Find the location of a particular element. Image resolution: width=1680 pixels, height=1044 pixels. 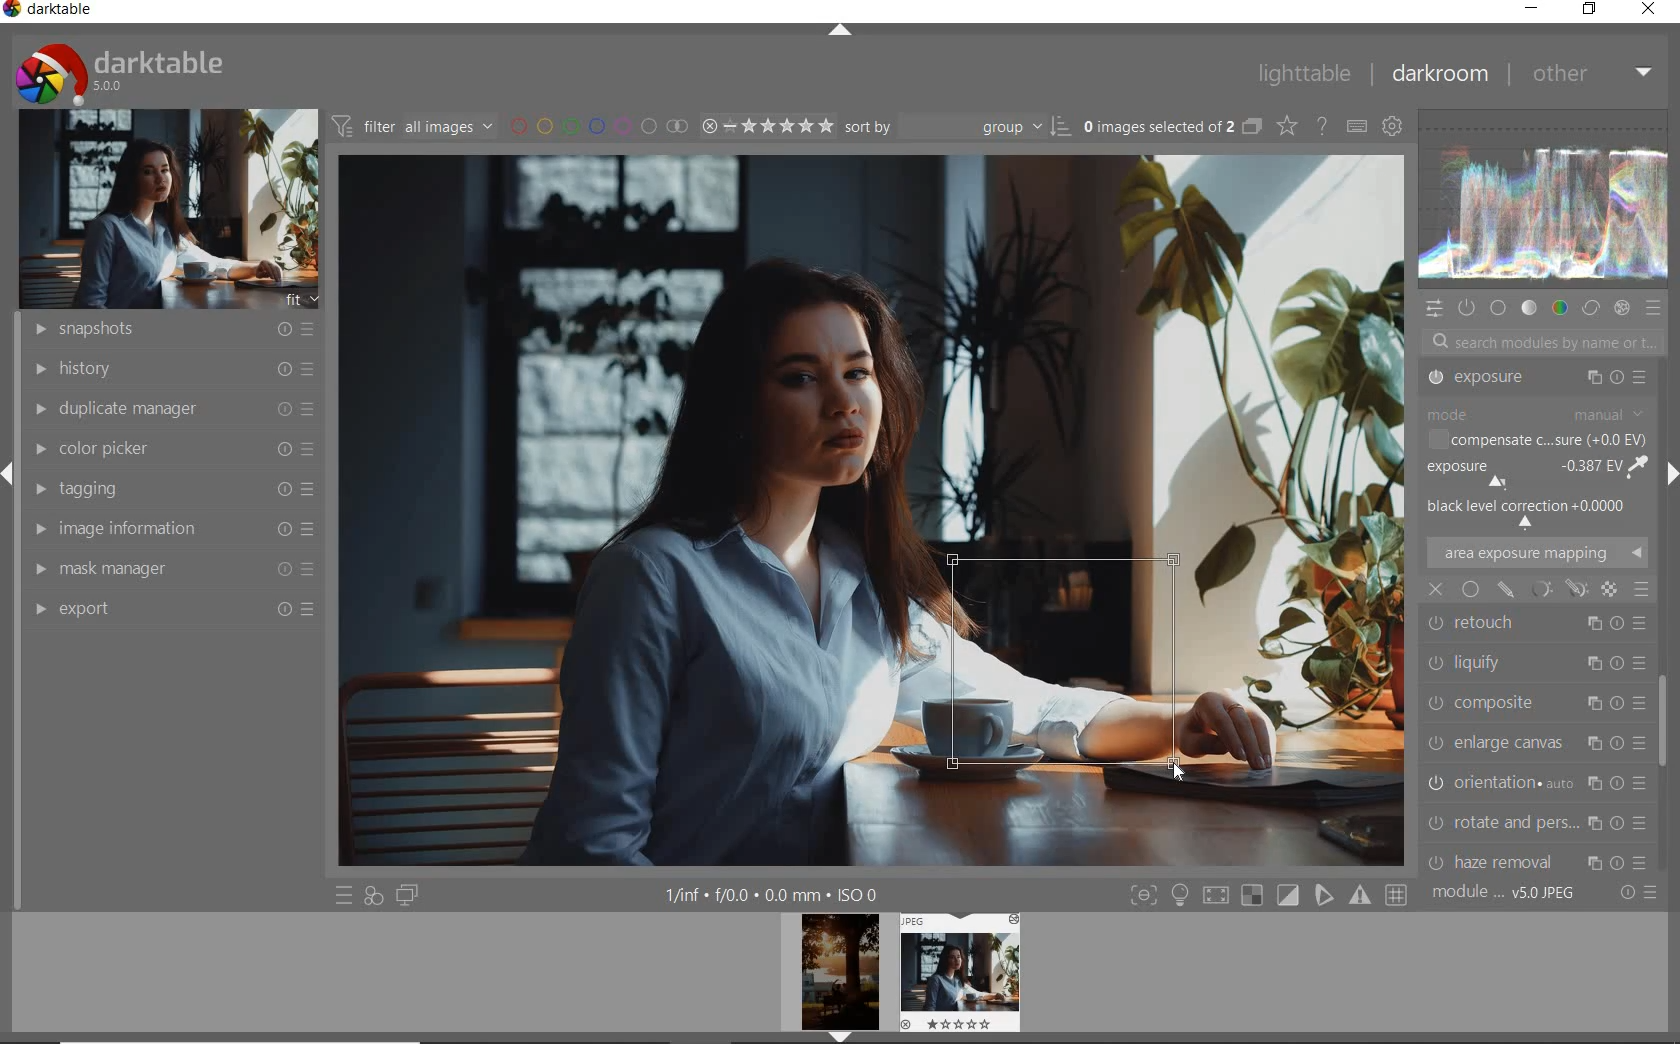

TAGGING is located at coordinates (169, 487).